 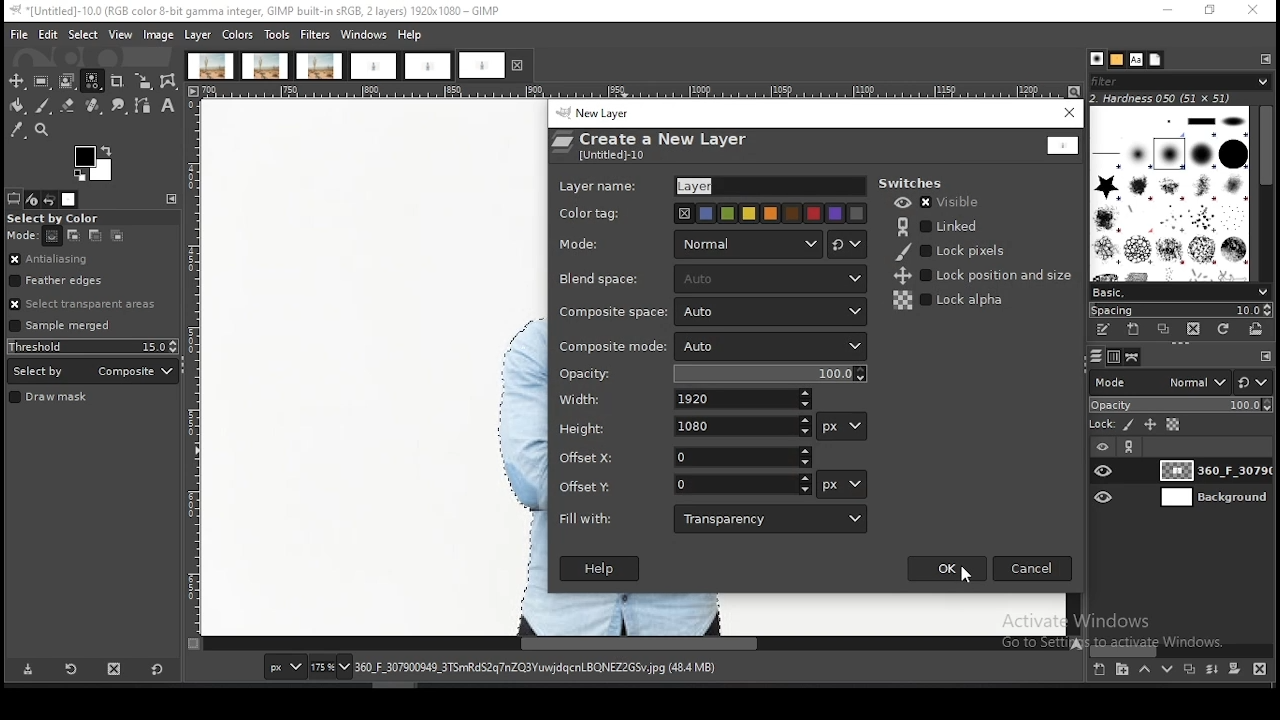 I want to click on offset Y, so click(x=584, y=487).